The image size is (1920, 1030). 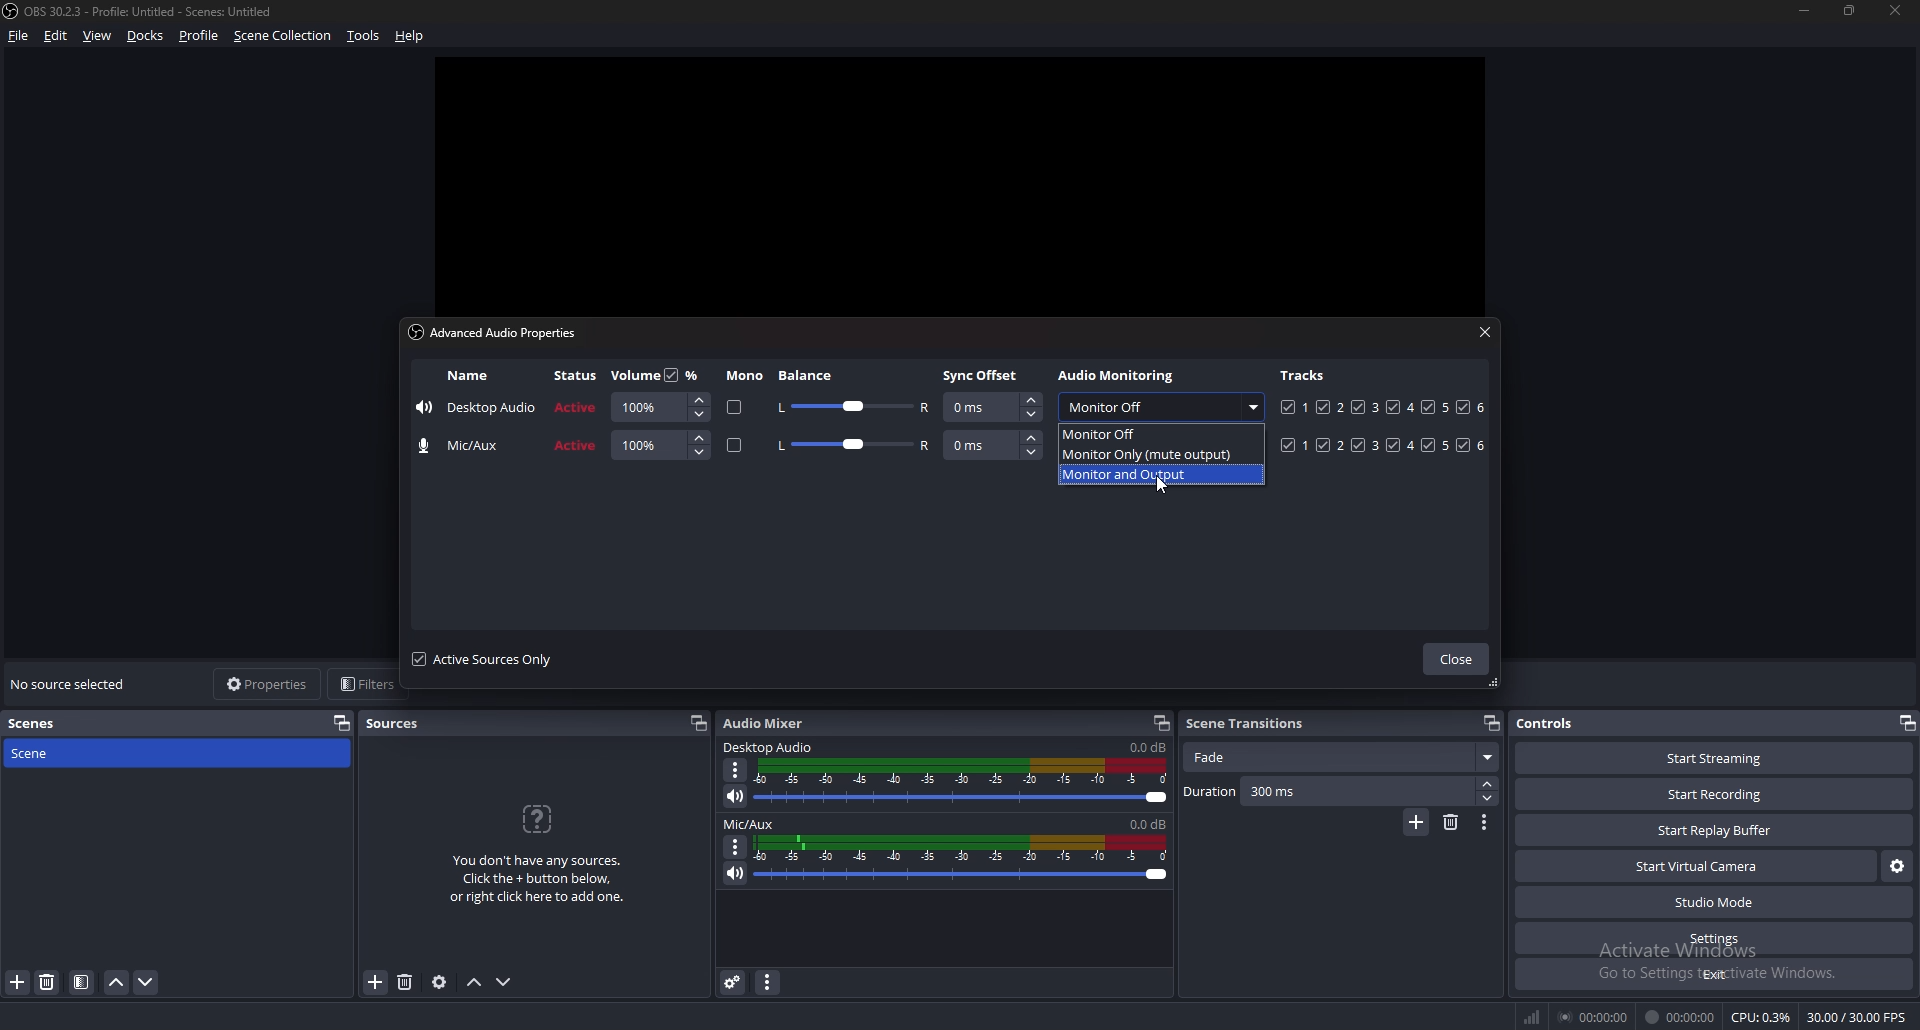 I want to click on question icon, so click(x=537, y=819).